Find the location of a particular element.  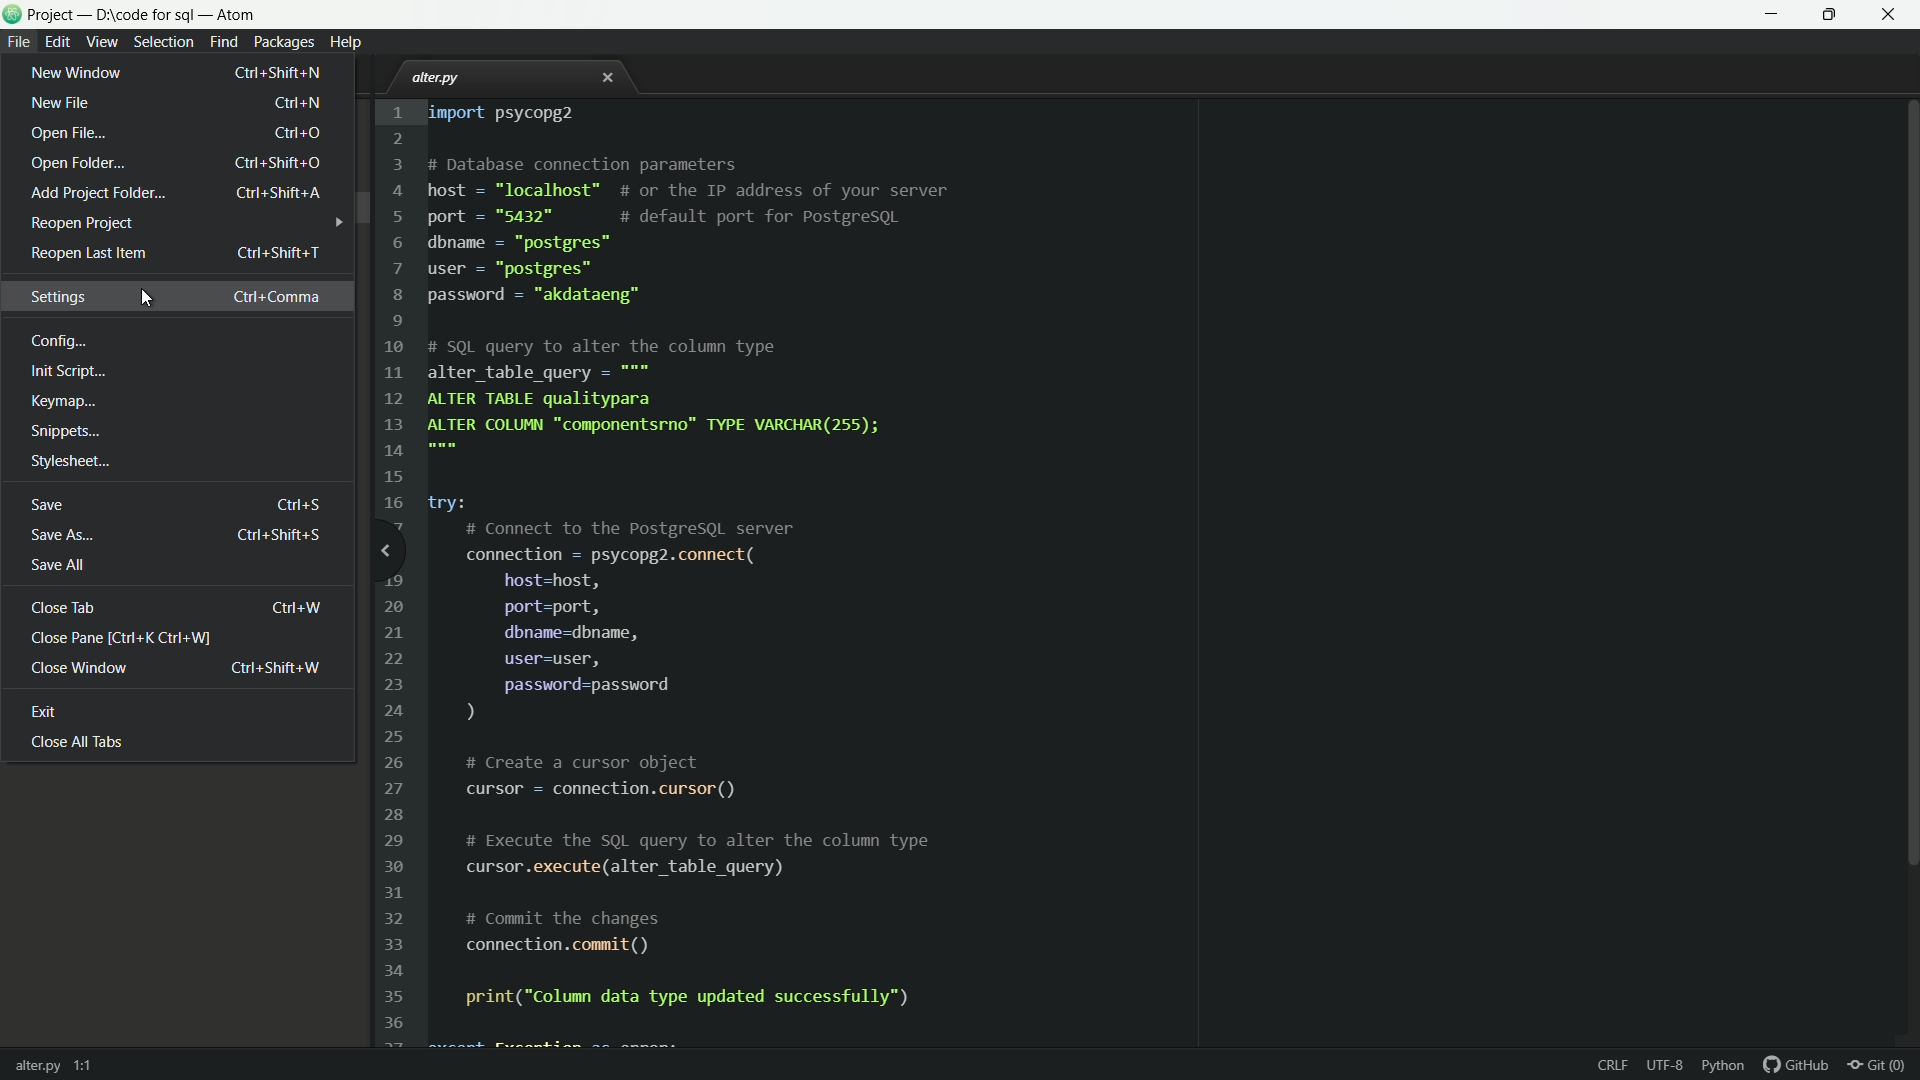

close tab is located at coordinates (176, 609).